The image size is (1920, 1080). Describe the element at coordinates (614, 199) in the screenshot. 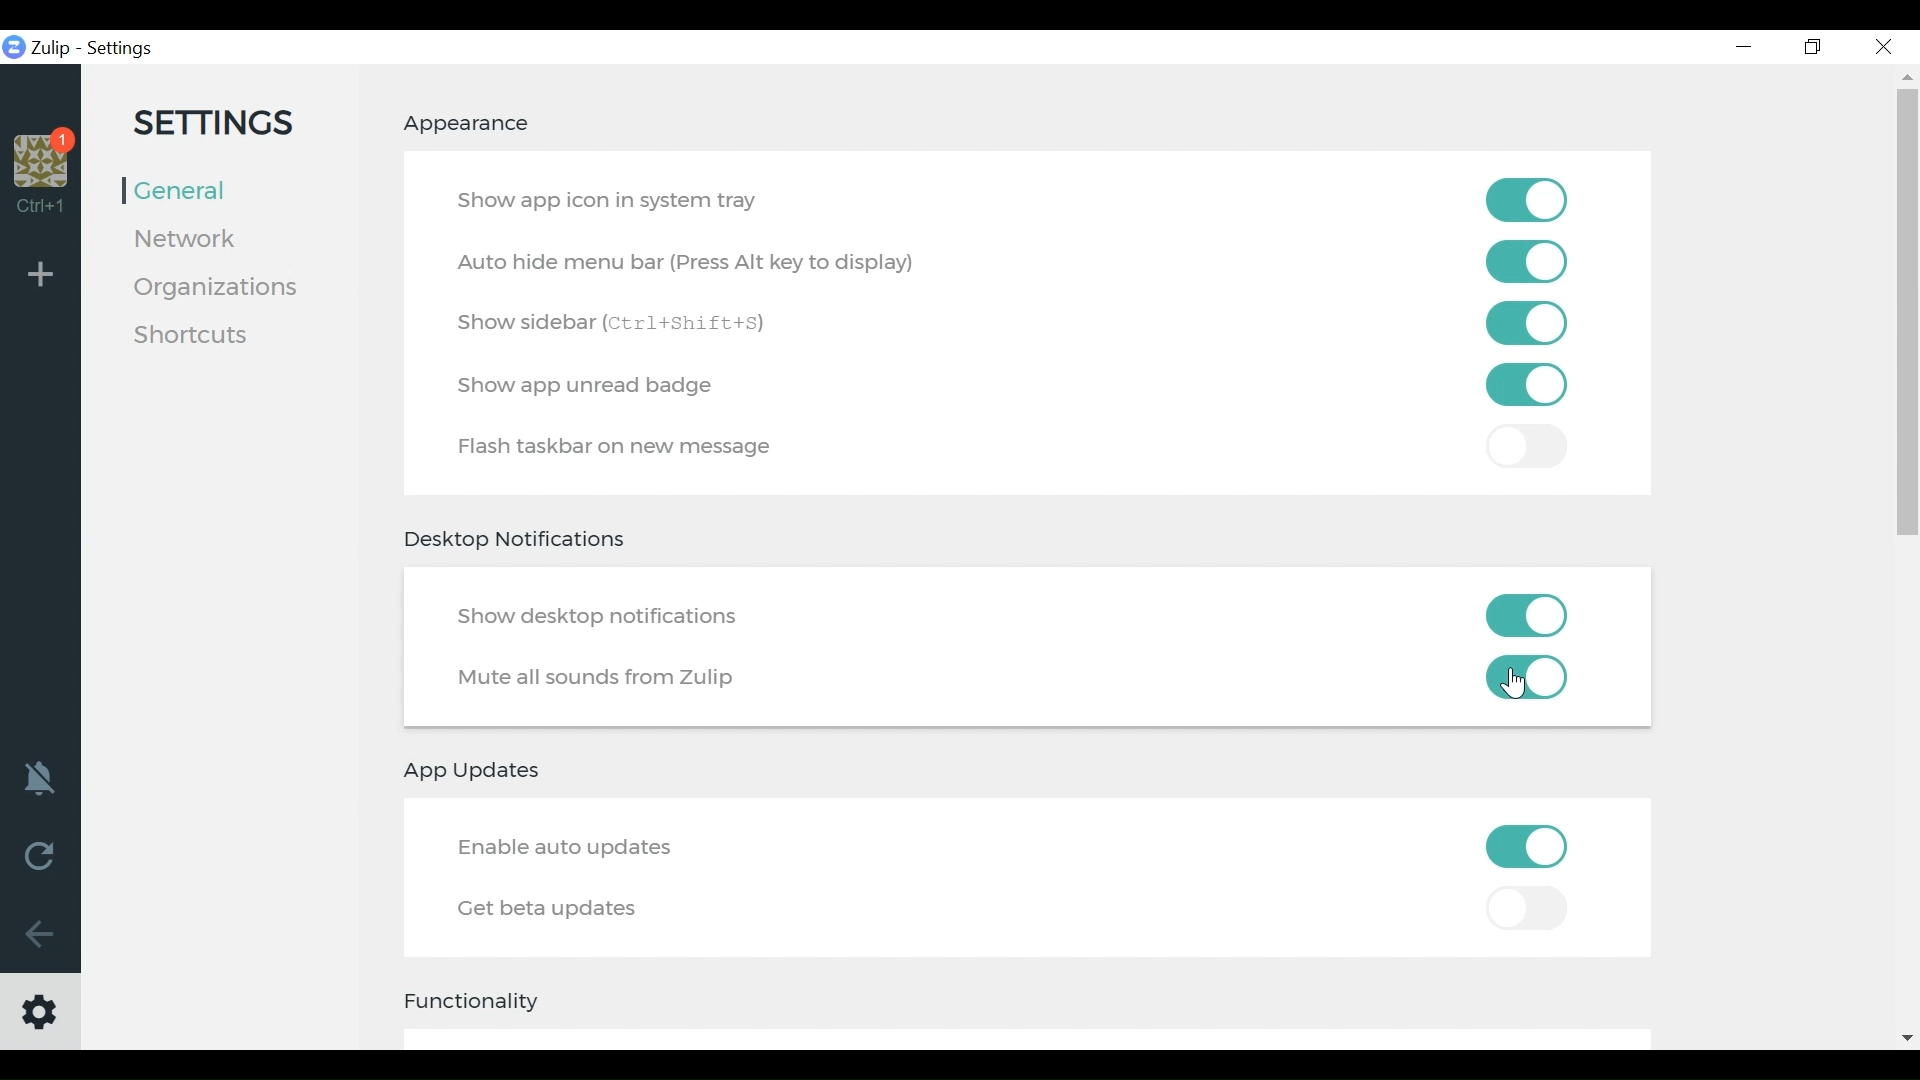

I see `Show app icon in system tray` at that location.